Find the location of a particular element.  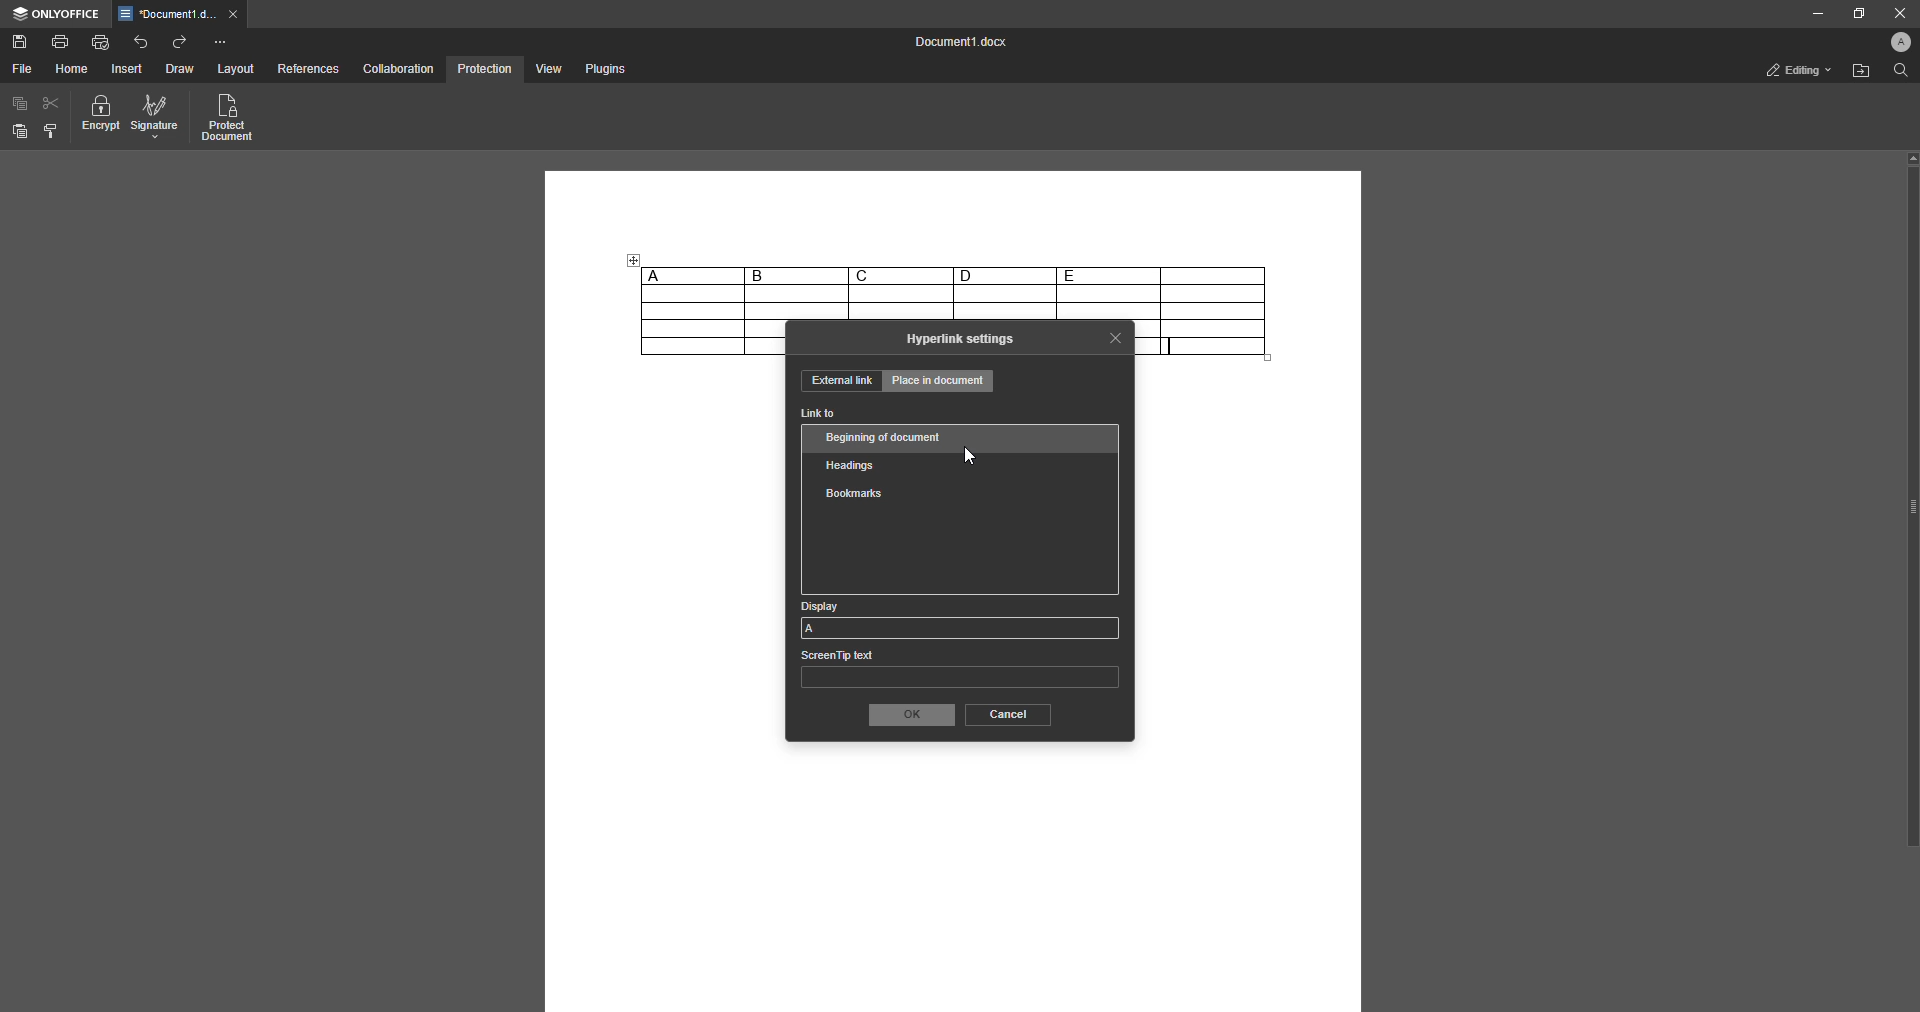

Place in document is located at coordinates (940, 383).